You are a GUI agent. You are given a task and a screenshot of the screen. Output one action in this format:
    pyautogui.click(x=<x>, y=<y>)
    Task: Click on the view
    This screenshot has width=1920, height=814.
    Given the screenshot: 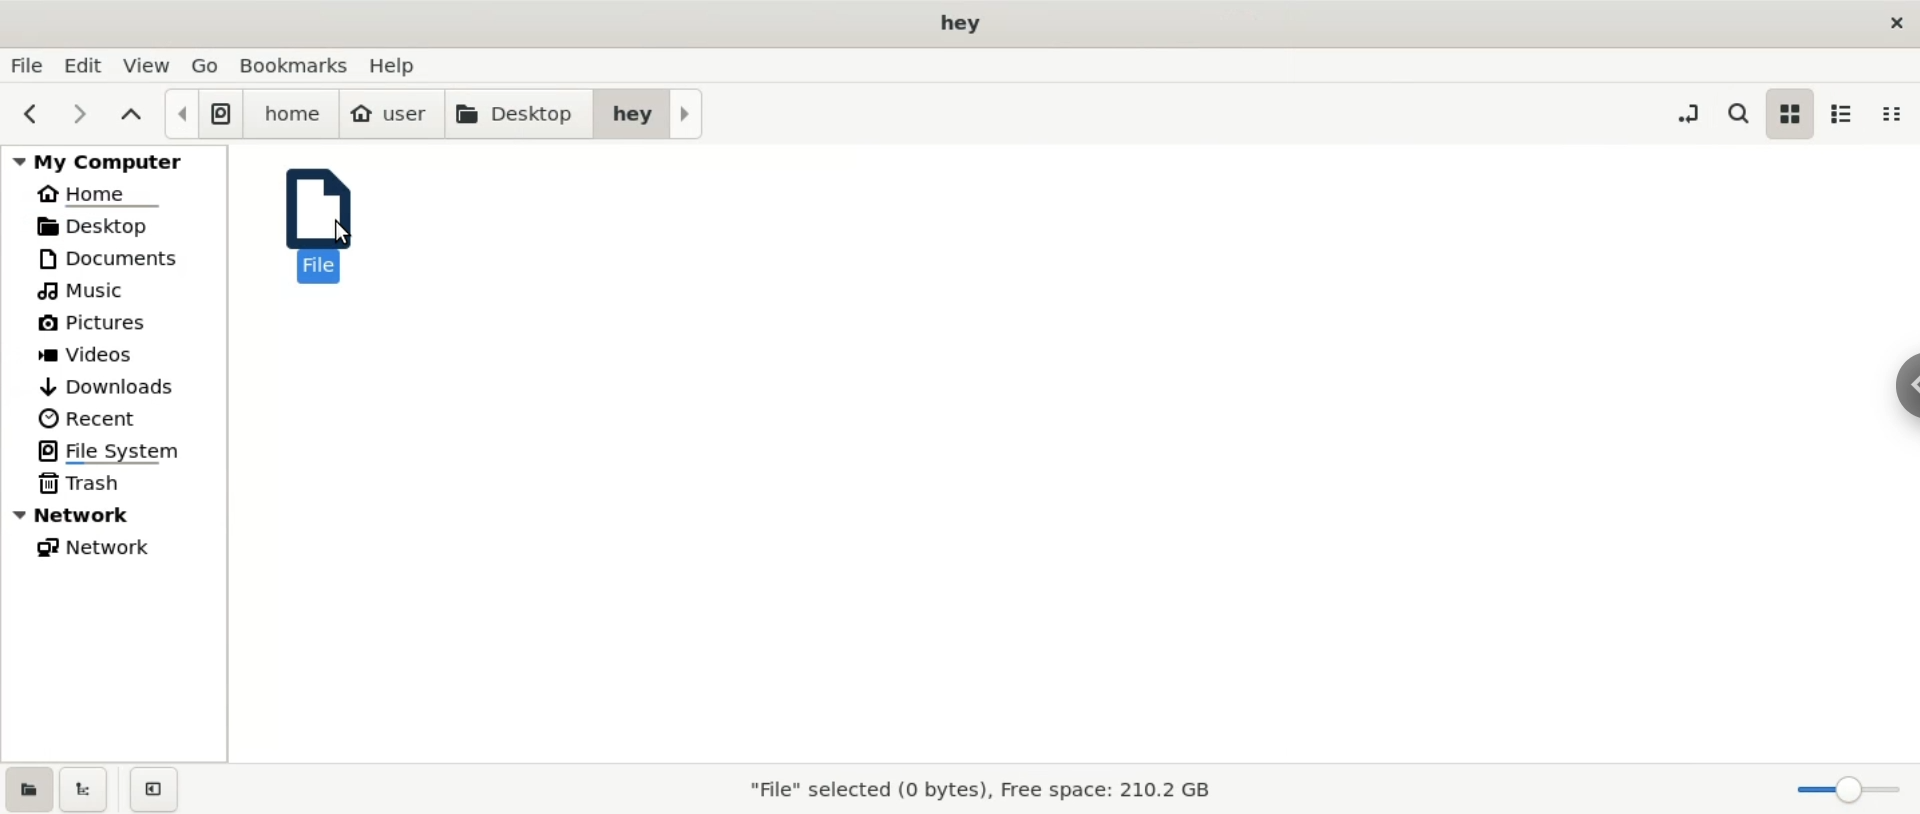 What is the action you would take?
    pyautogui.click(x=151, y=65)
    